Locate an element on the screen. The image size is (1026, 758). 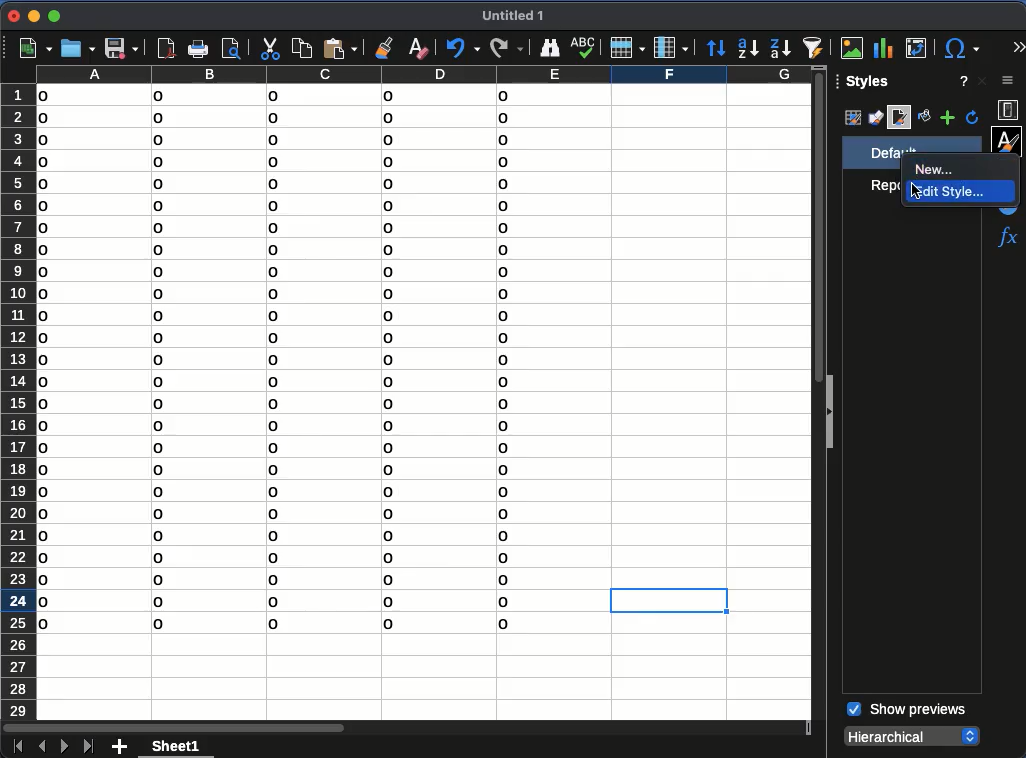
New... is located at coordinates (937, 170).